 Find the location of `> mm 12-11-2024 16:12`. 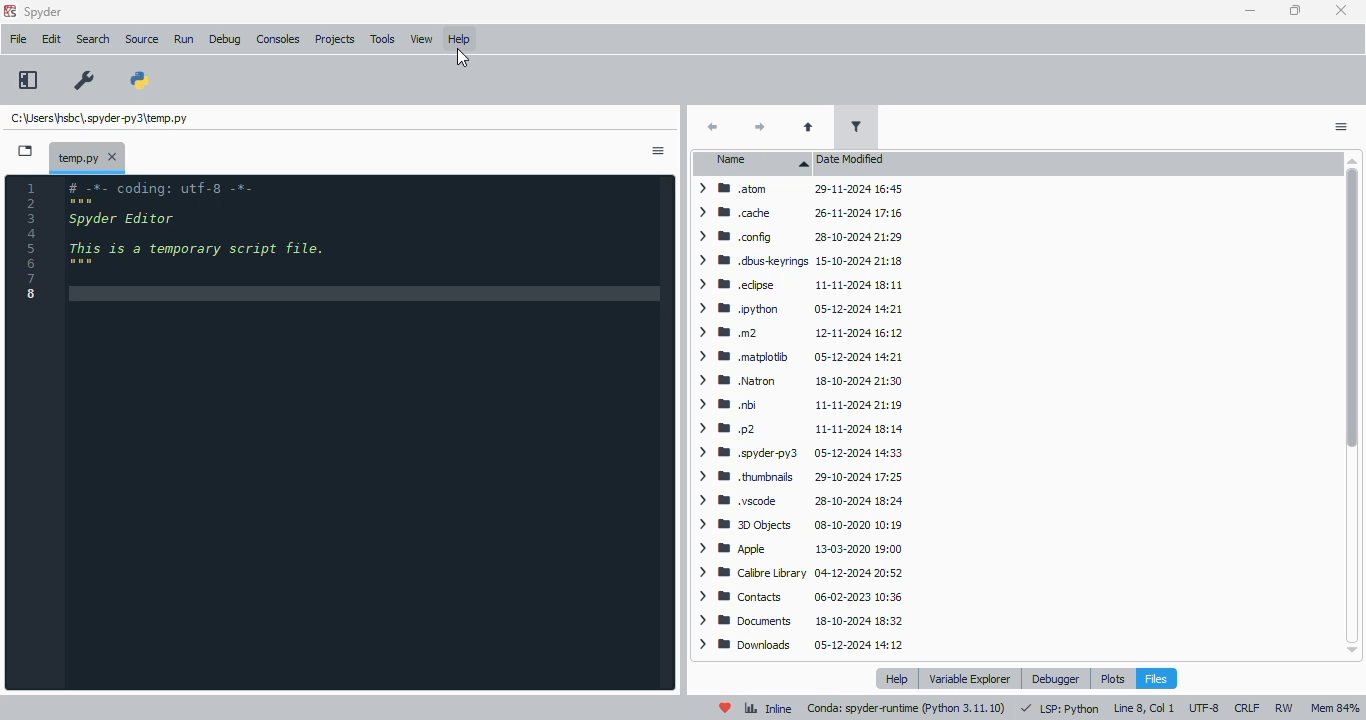

> mm 12-11-2024 16:12 is located at coordinates (798, 332).